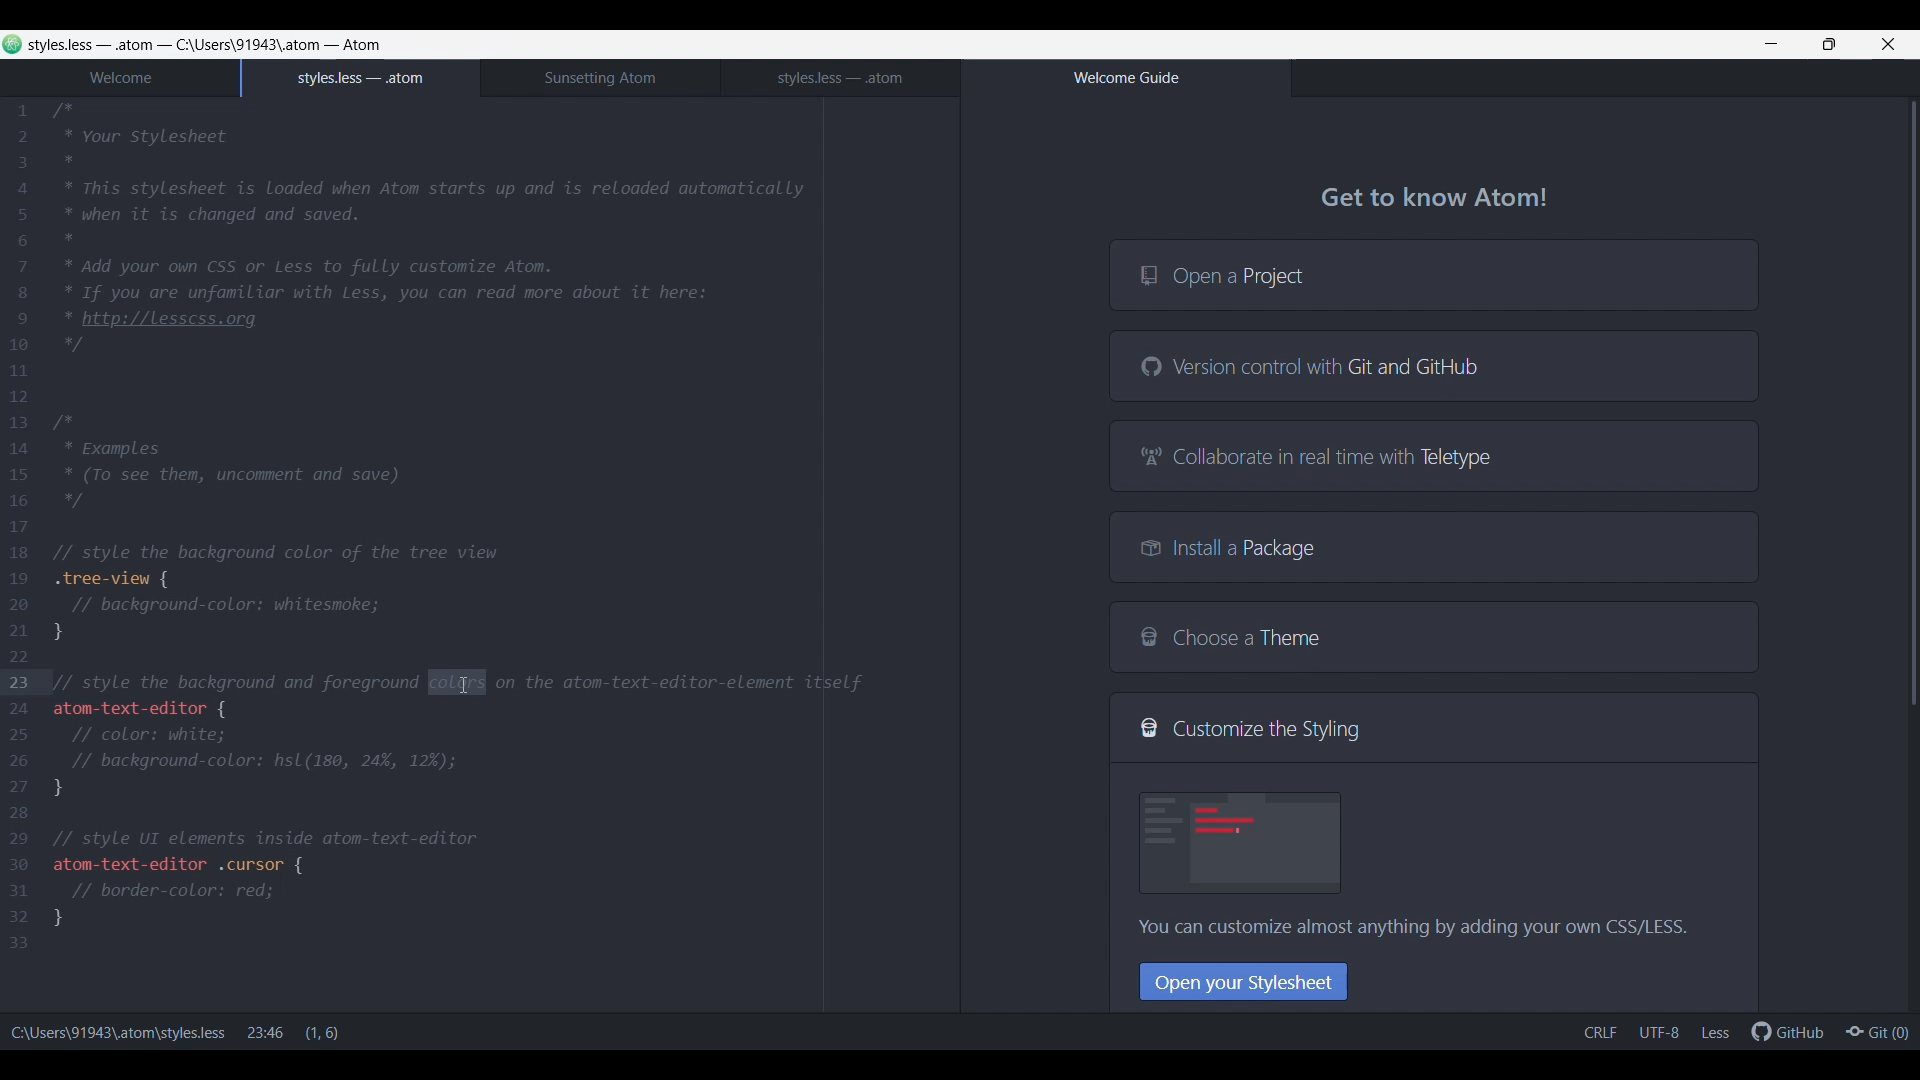  I want to click on Choose a Theme, so click(1433, 637).